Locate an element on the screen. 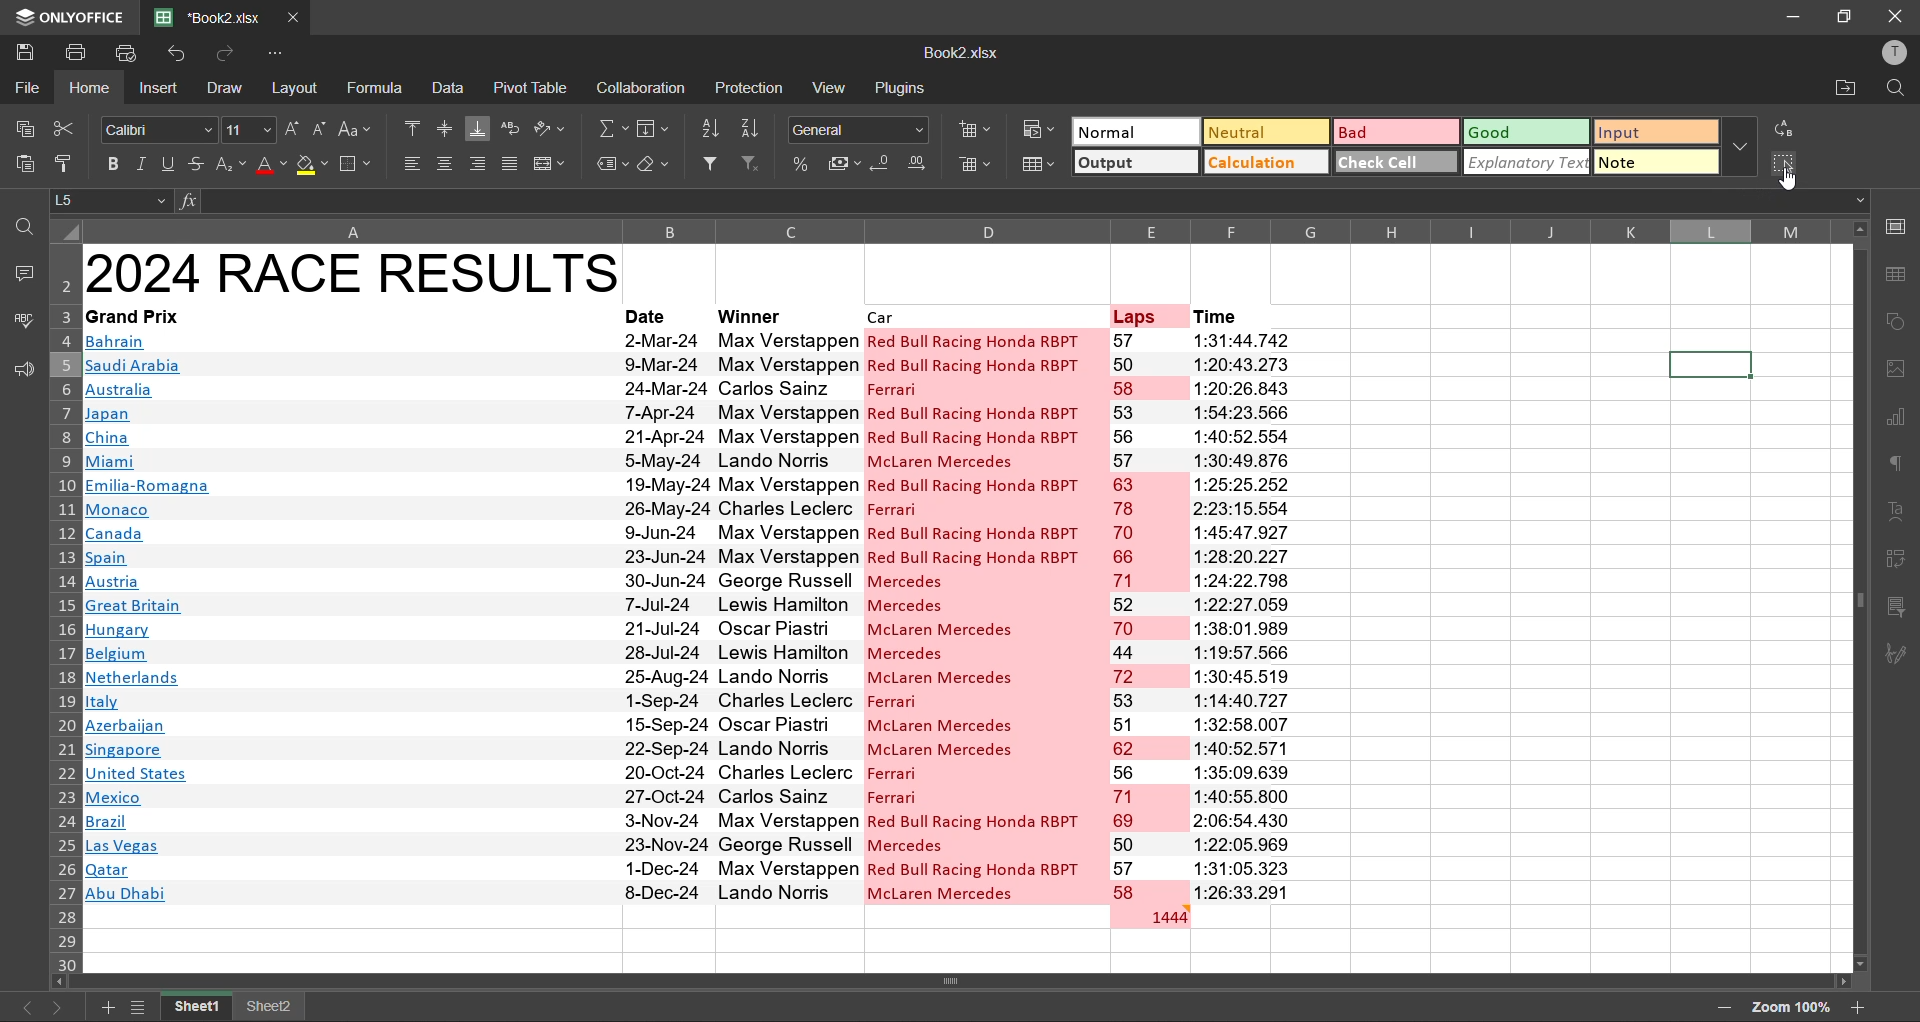  clear is located at coordinates (660, 167).